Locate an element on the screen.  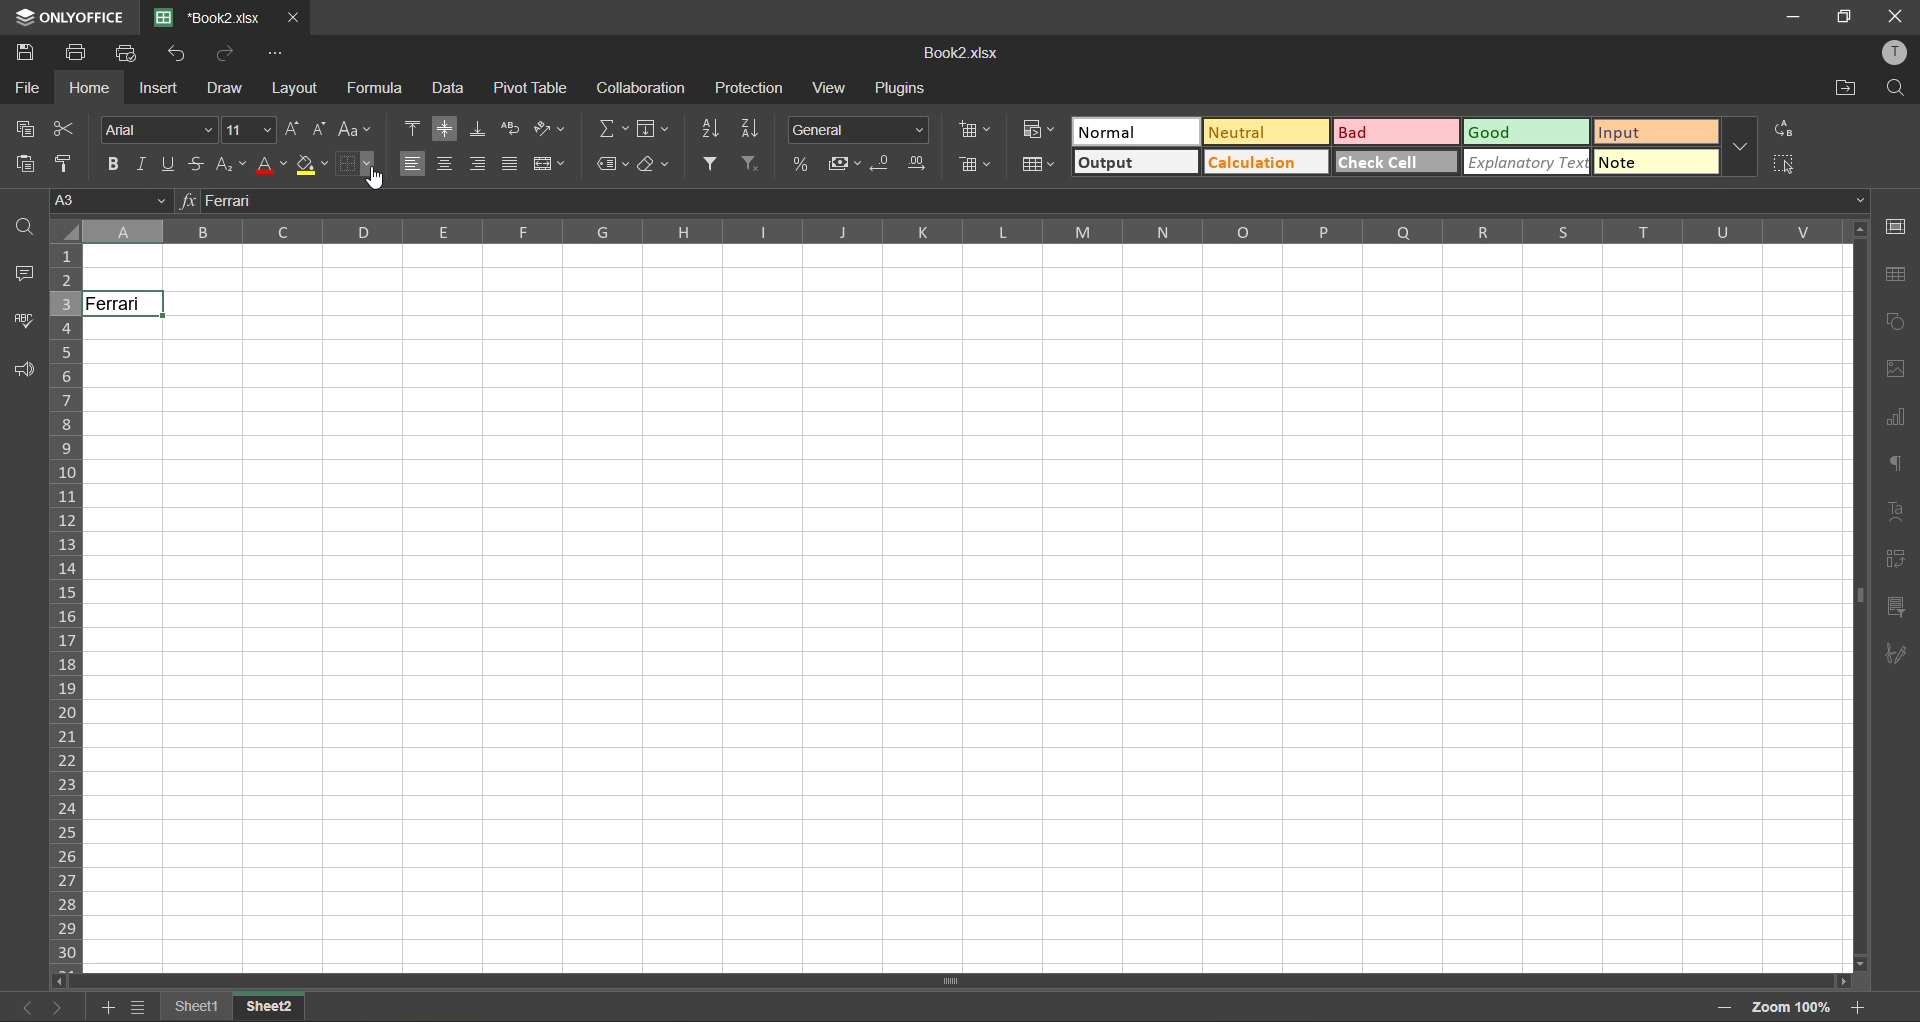
align top is located at coordinates (410, 128).